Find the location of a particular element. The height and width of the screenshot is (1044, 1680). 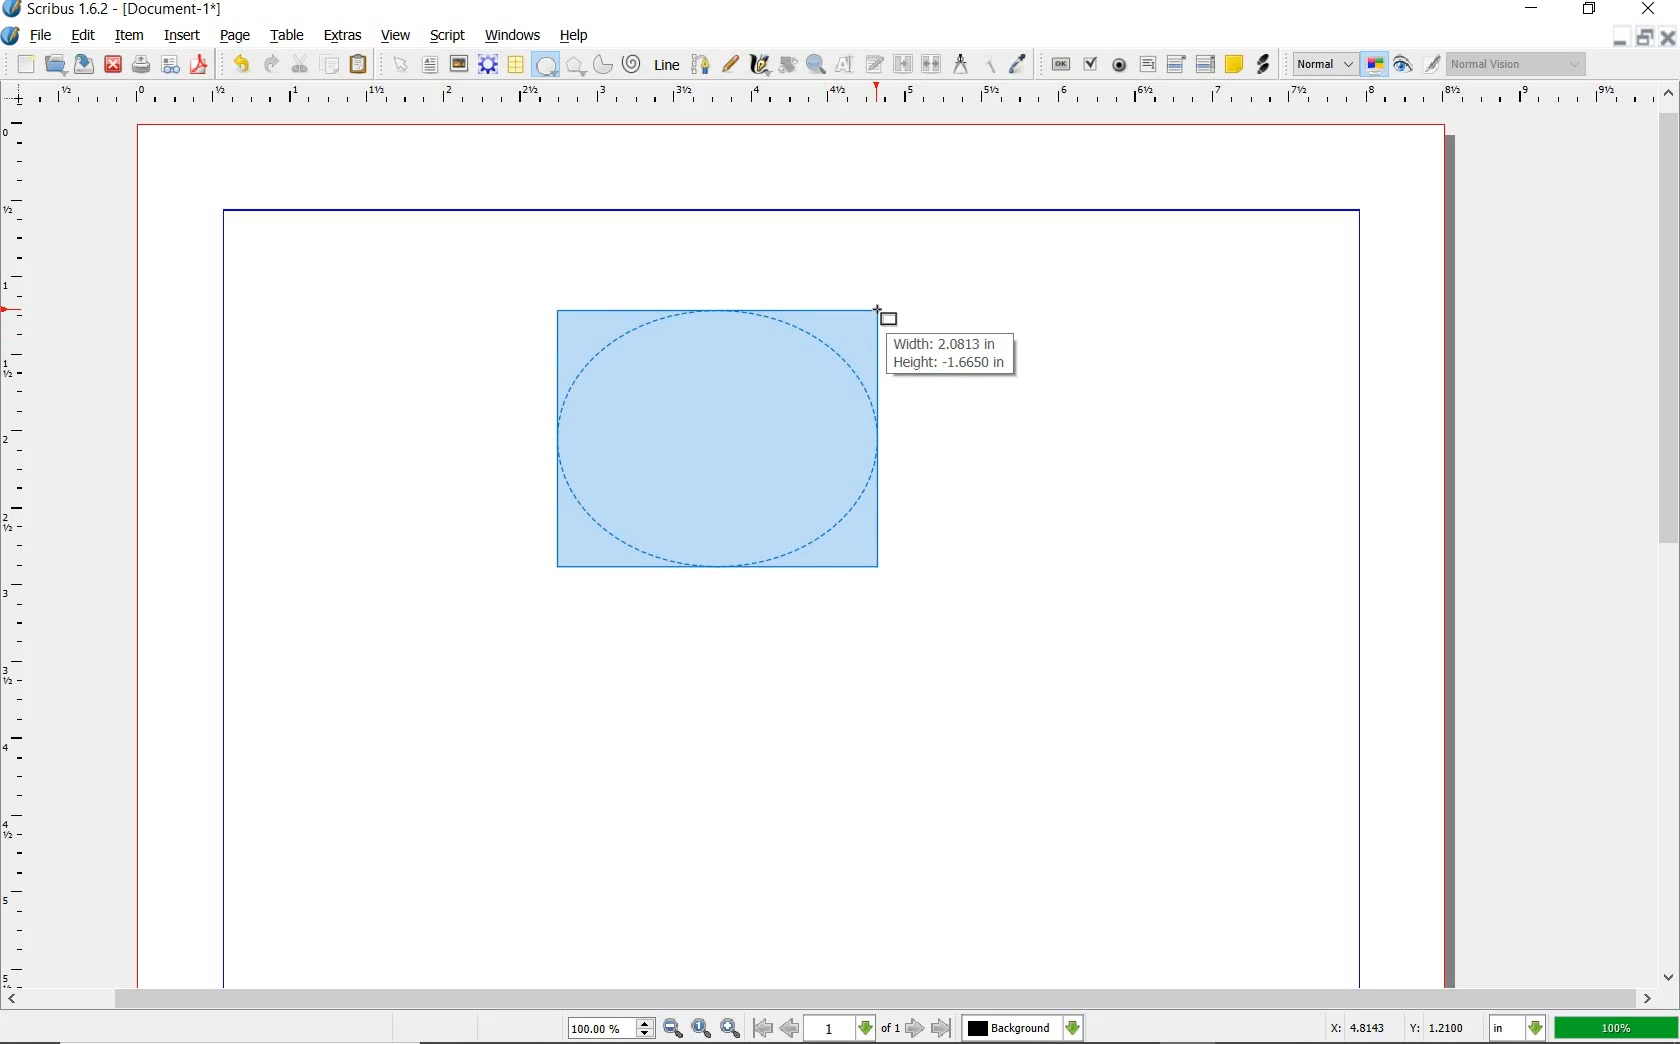

zoom  is located at coordinates (613, 1030).